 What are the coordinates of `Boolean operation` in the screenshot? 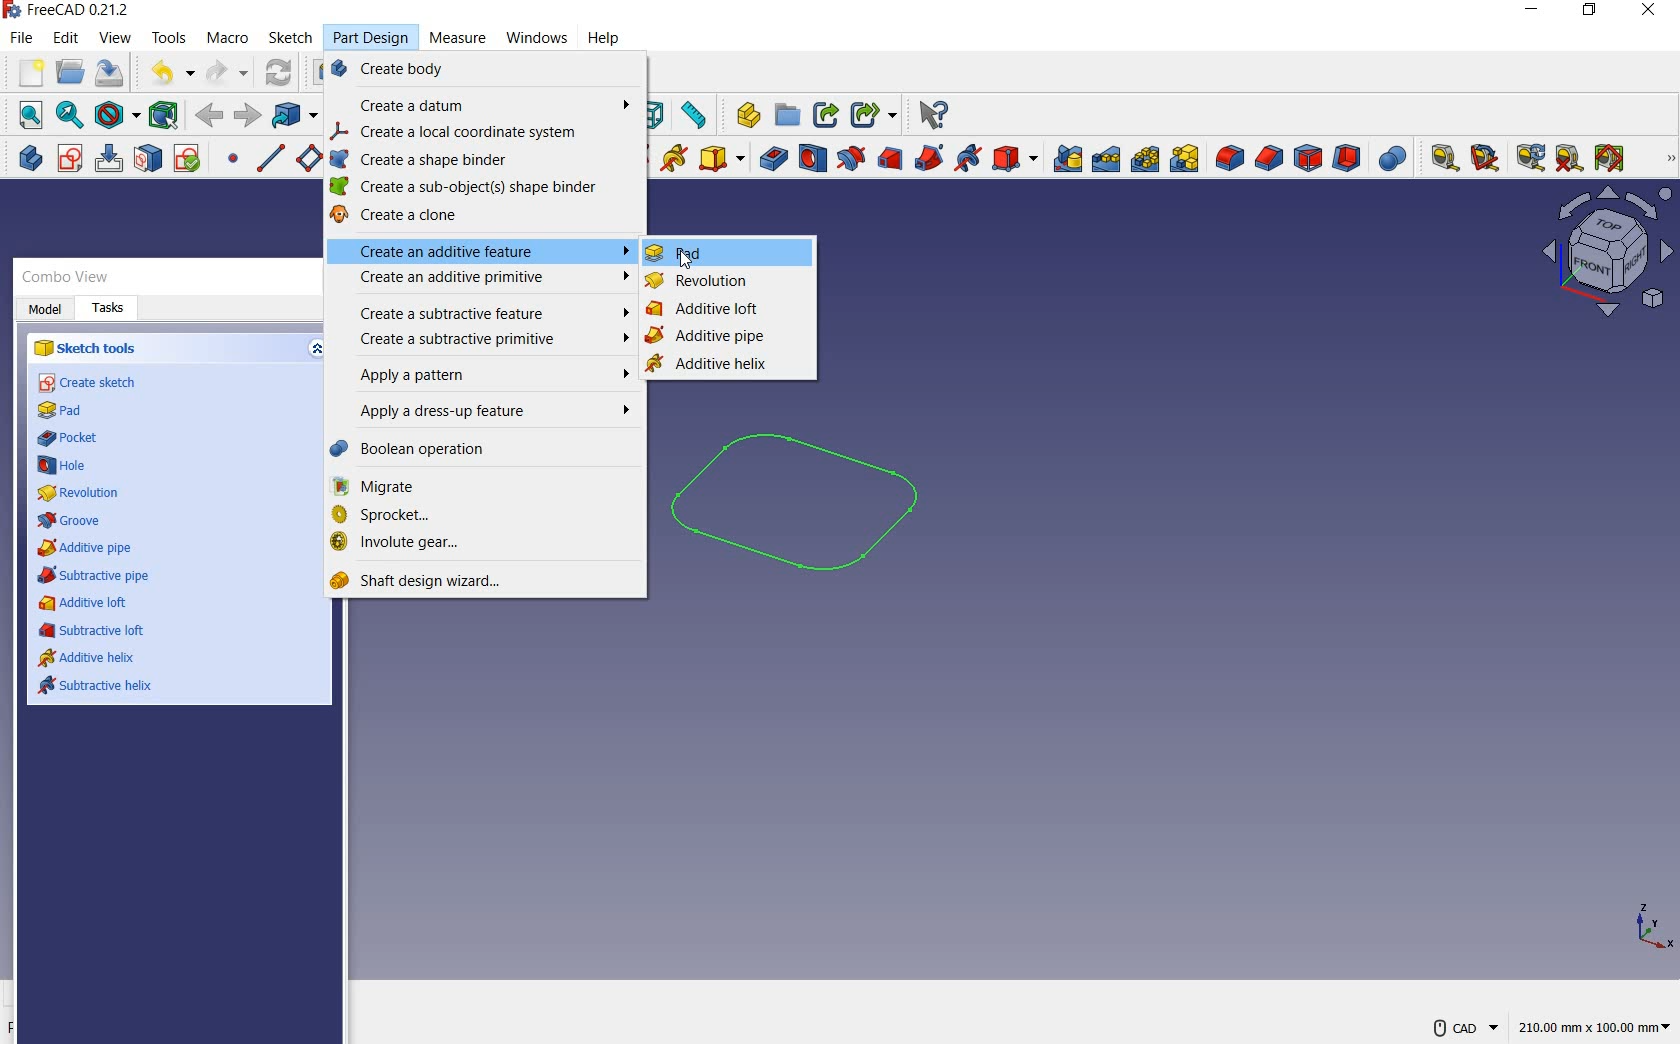 It's located at (479, 450).